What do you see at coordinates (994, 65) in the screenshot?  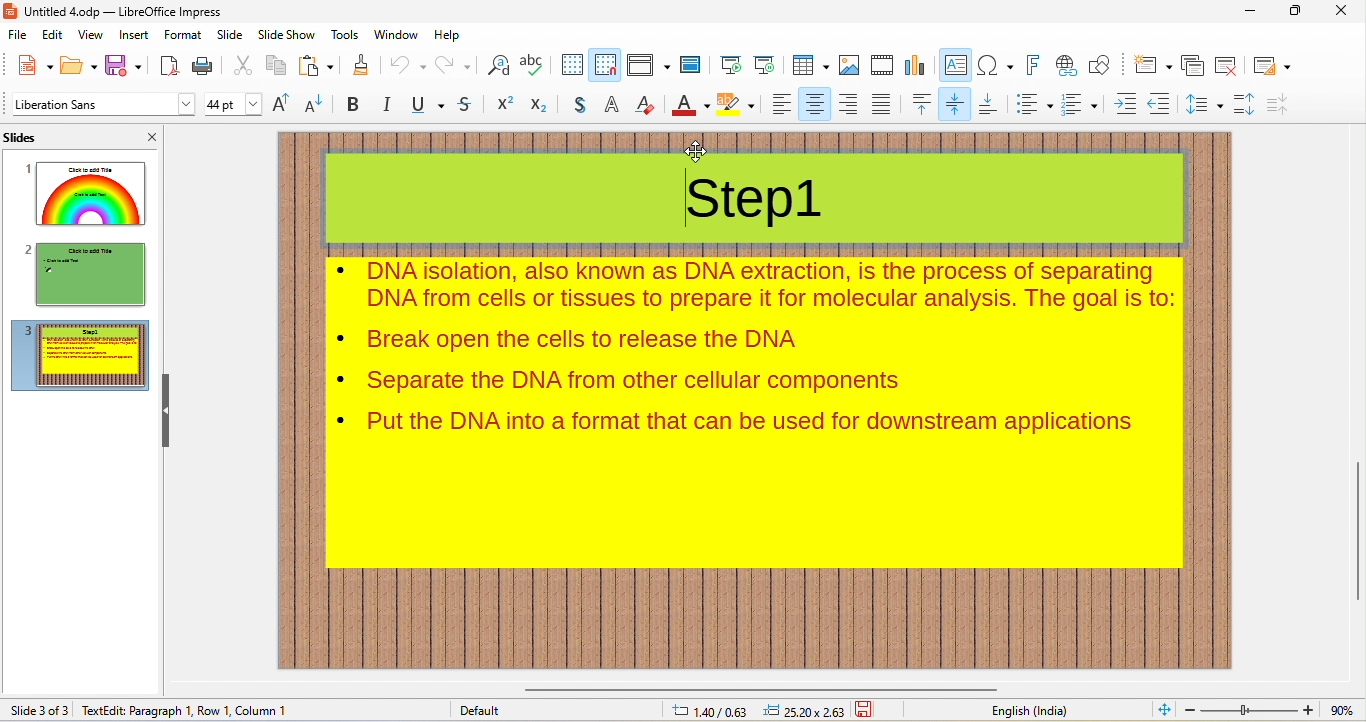 I see `insert special characters` at bounding box center [994, 65].